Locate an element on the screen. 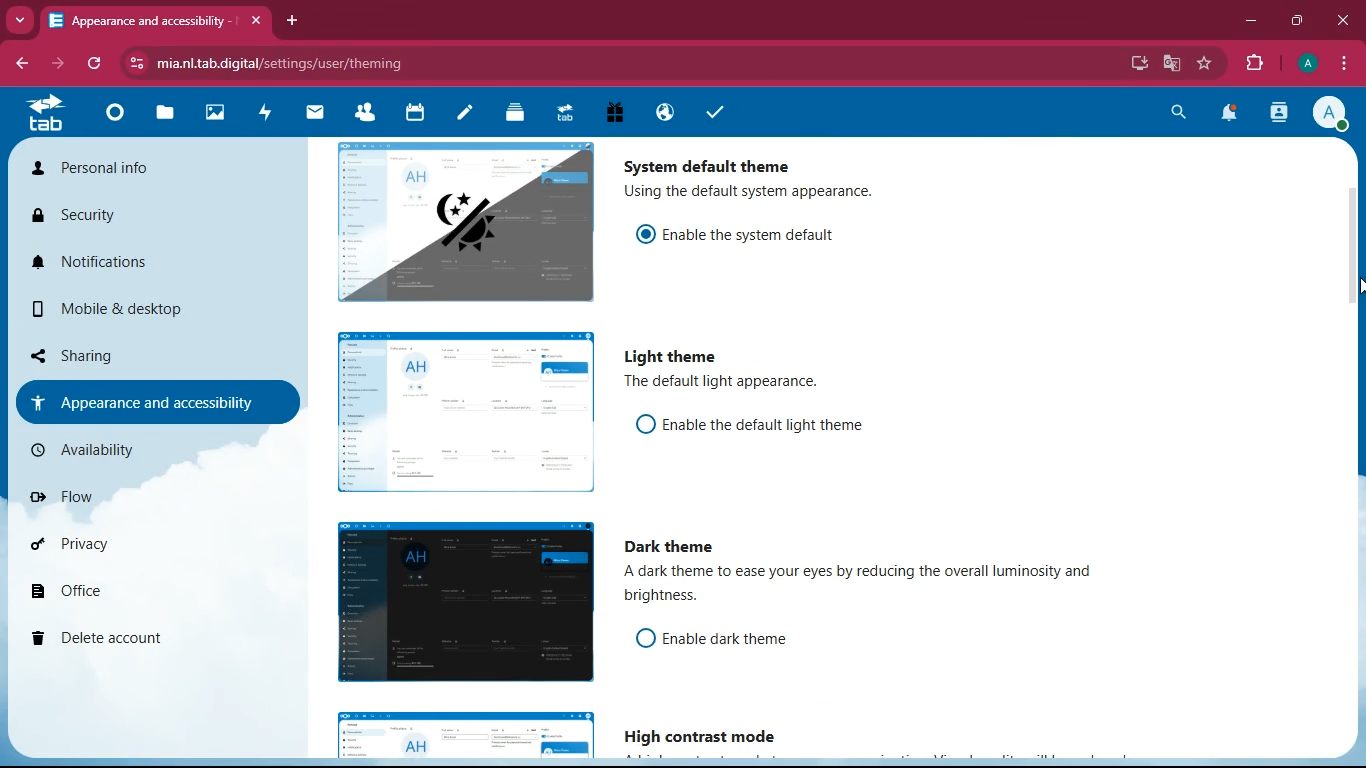 The width and height of the screenshot is (1366, 768). privacy is located at coordinates (128, 549).